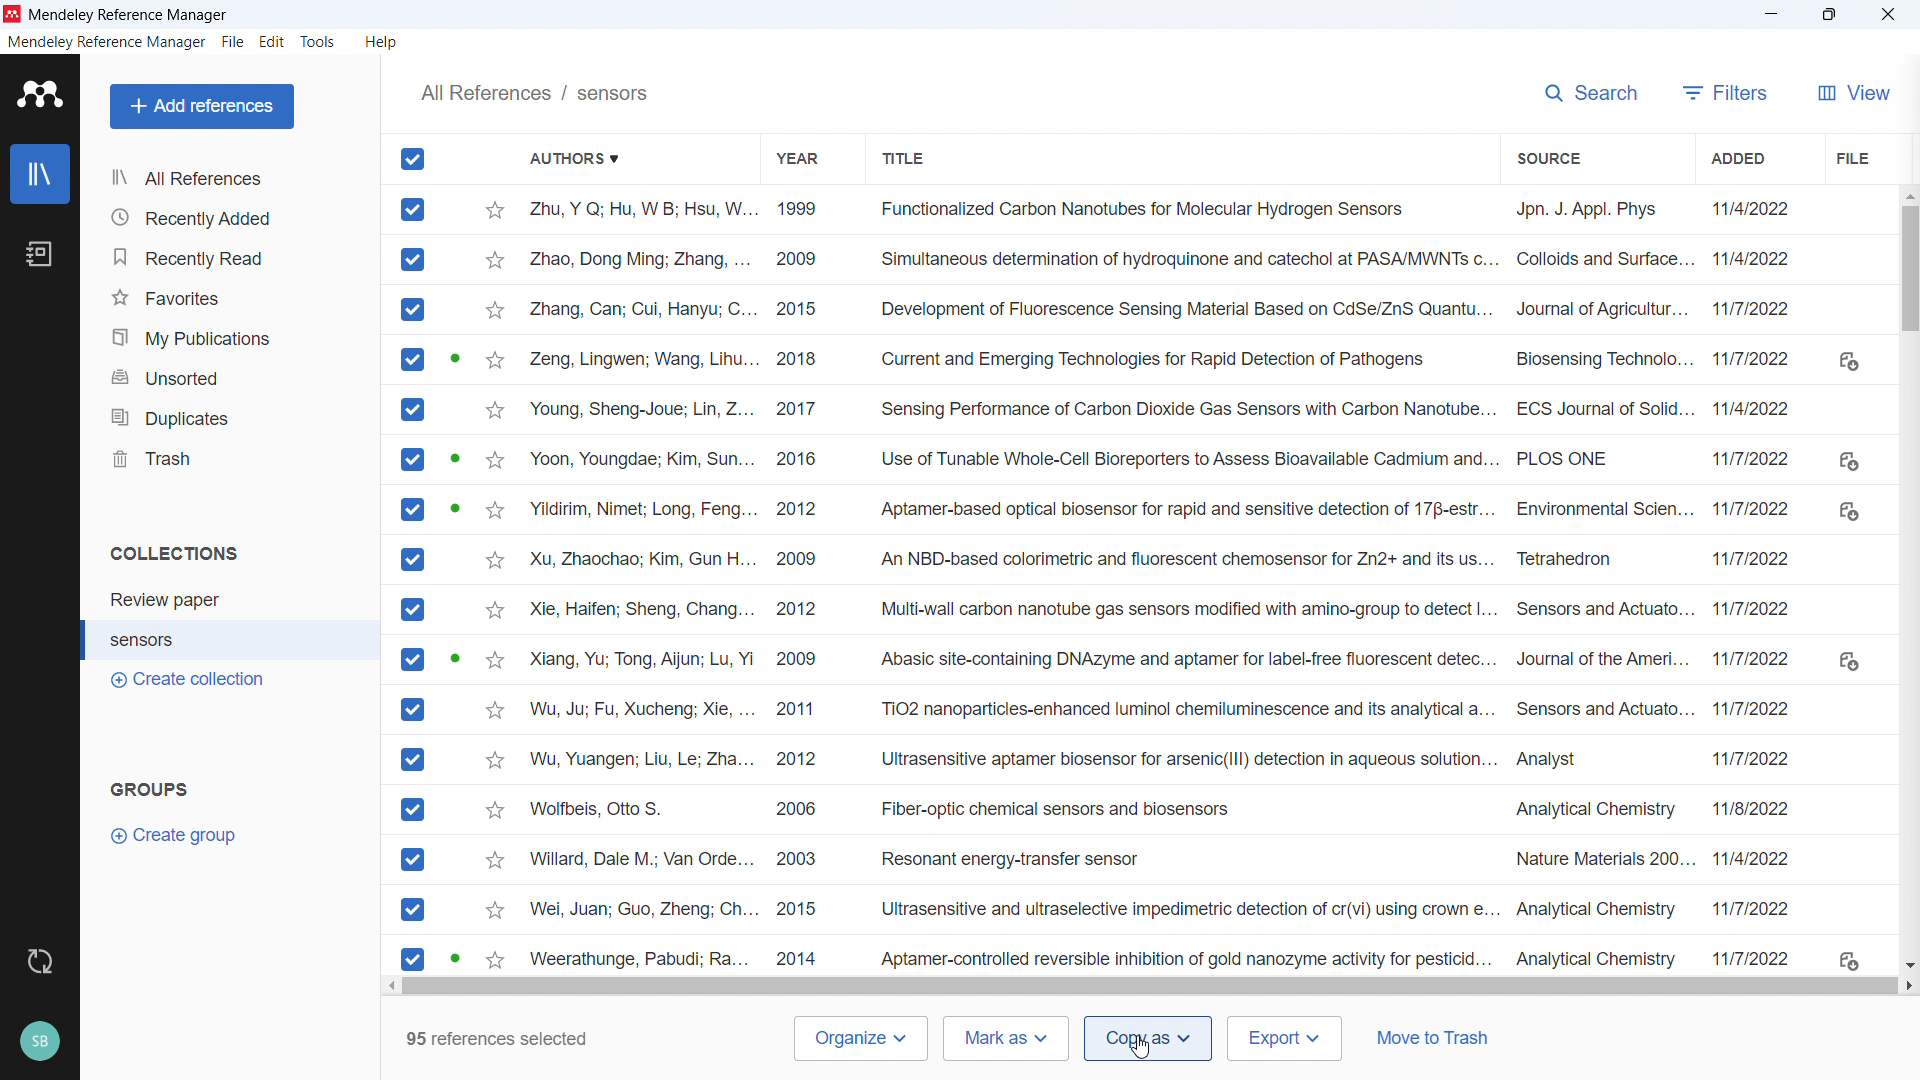 This screenshot has height=1080, width=1920. What do you see at coordinates (1772, 15) in the screenshot?
I see `minimise ` at bounding box center [1772, 15].